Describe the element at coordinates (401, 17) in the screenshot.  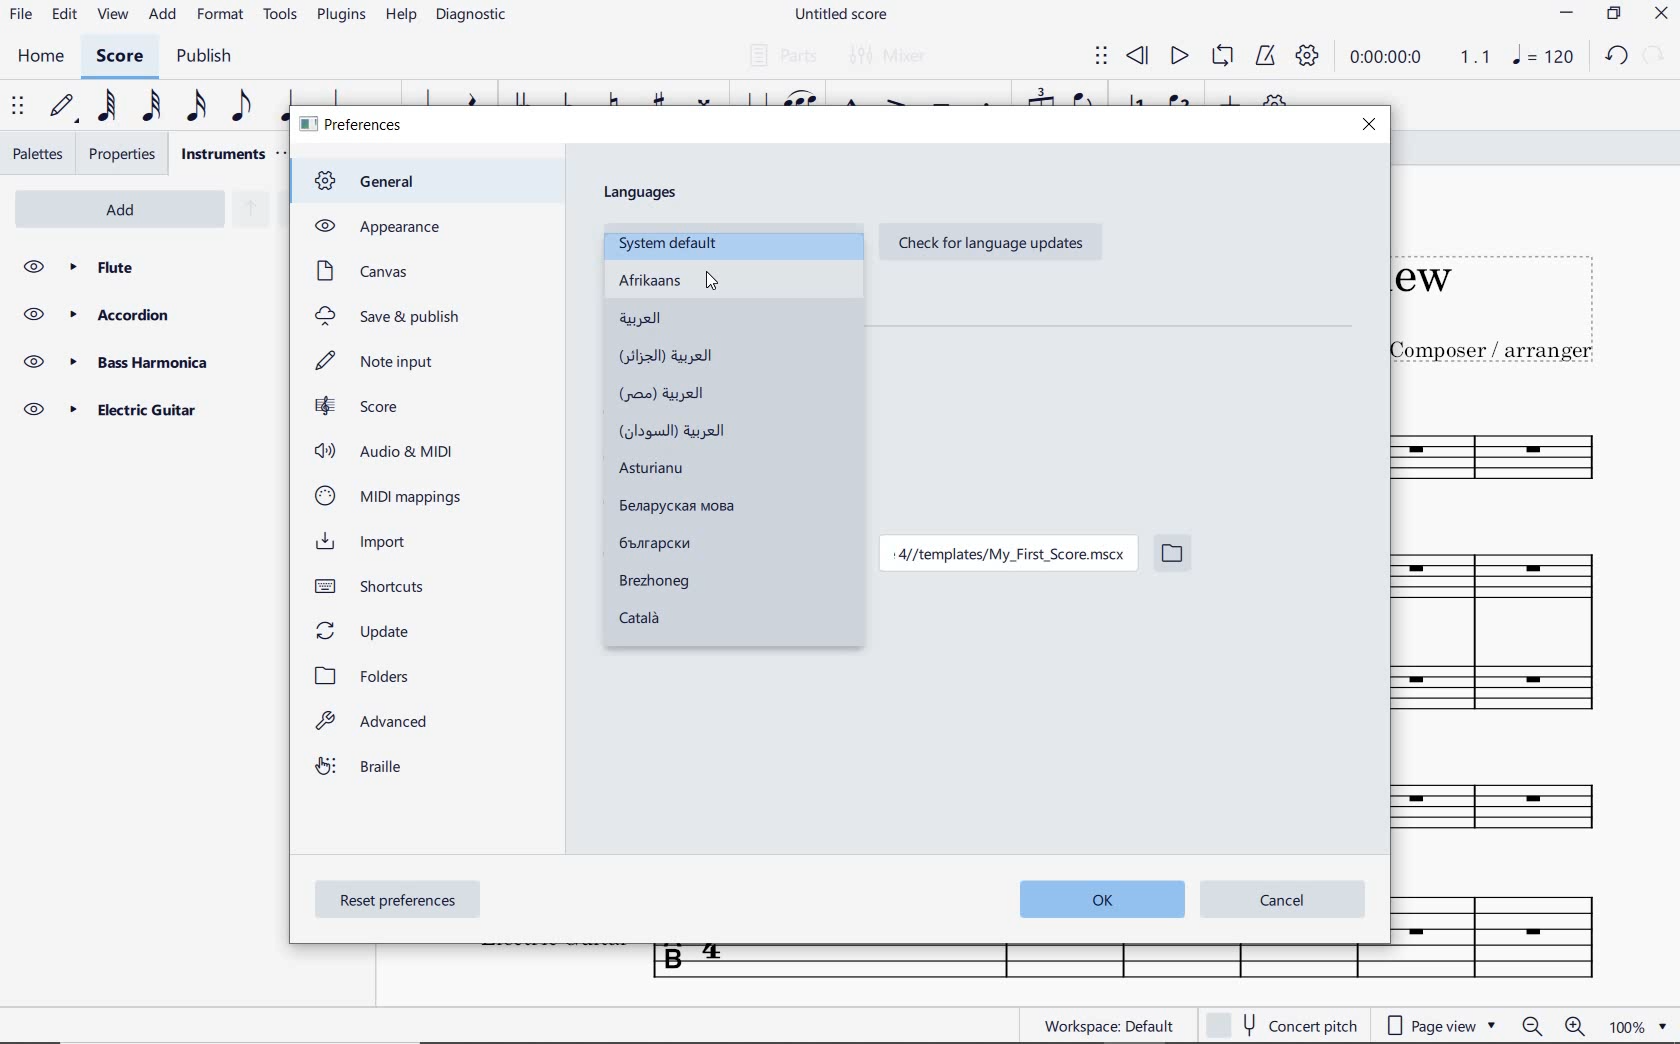
I see `help` at that location.